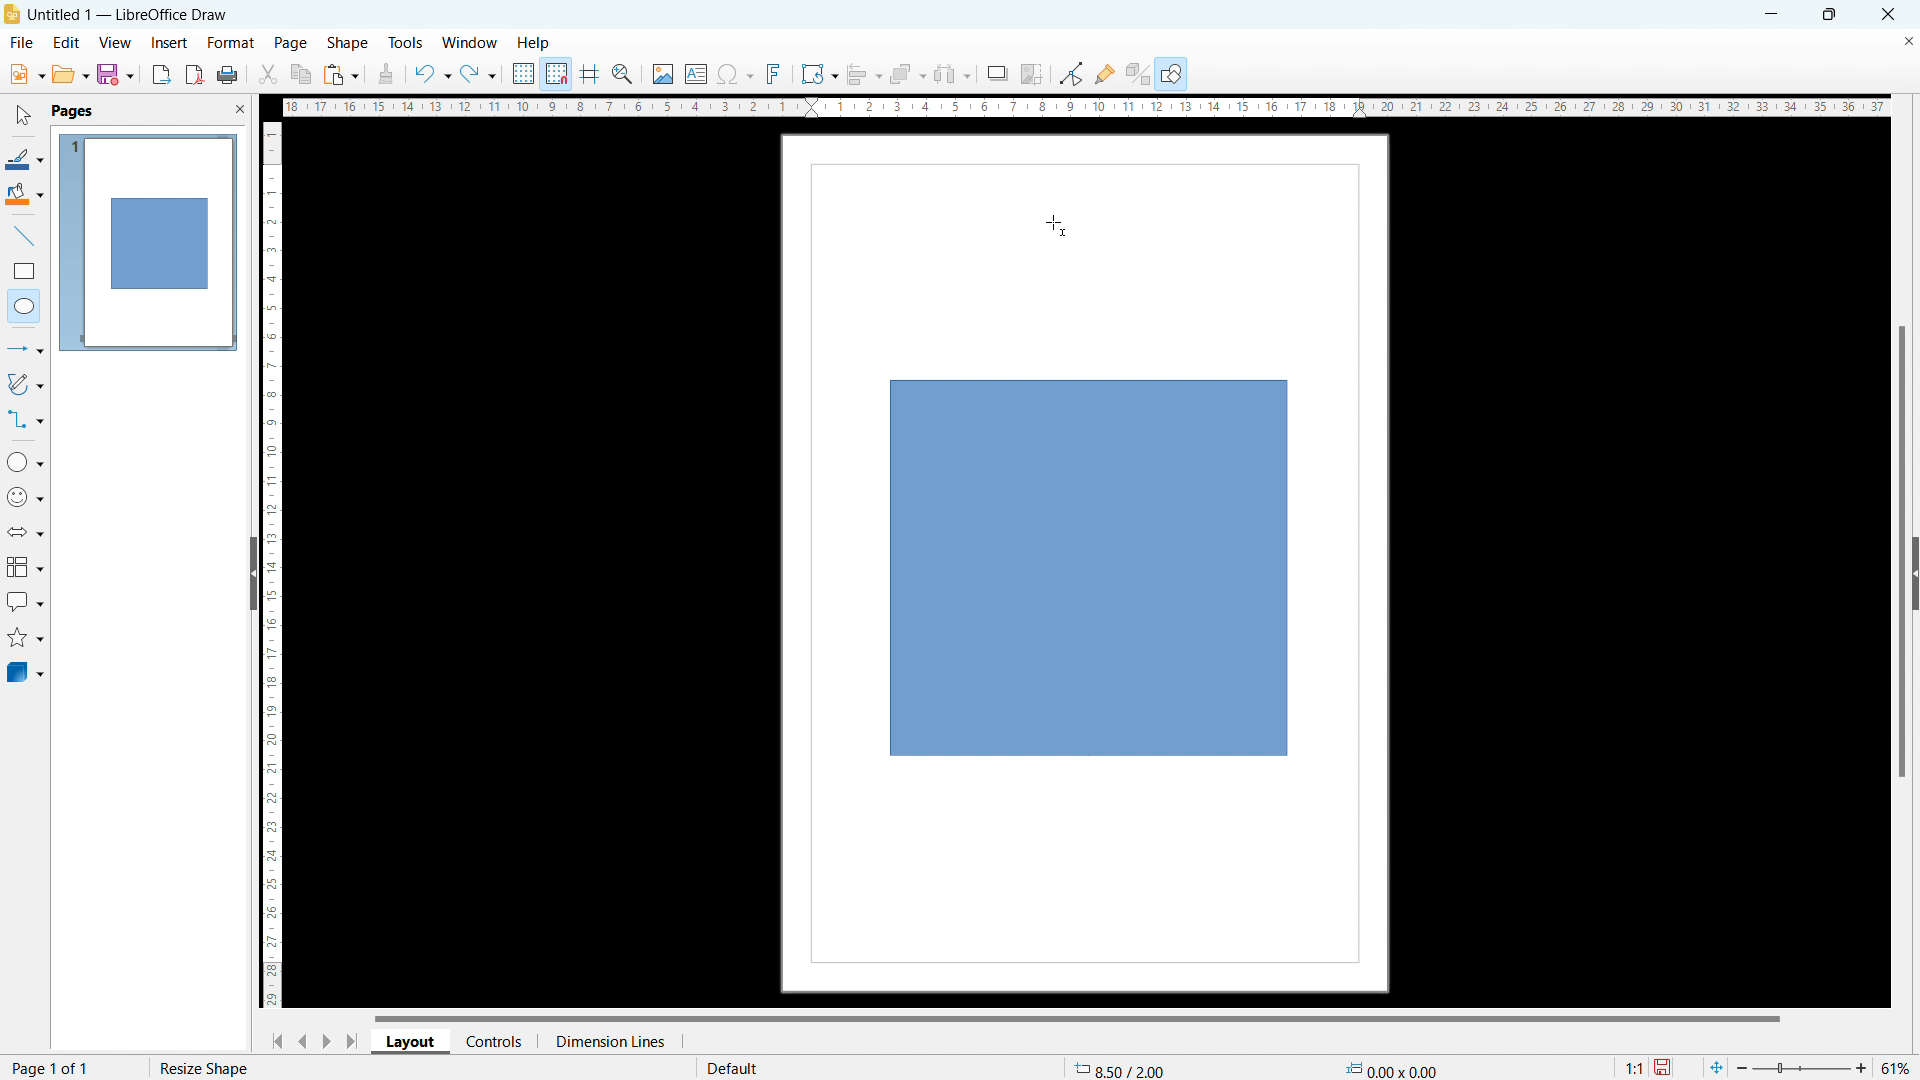 The image size is (1920, 1080). Describe the element at coordinates (1800, 1068) in the screenshot. I see `slider` at that location.